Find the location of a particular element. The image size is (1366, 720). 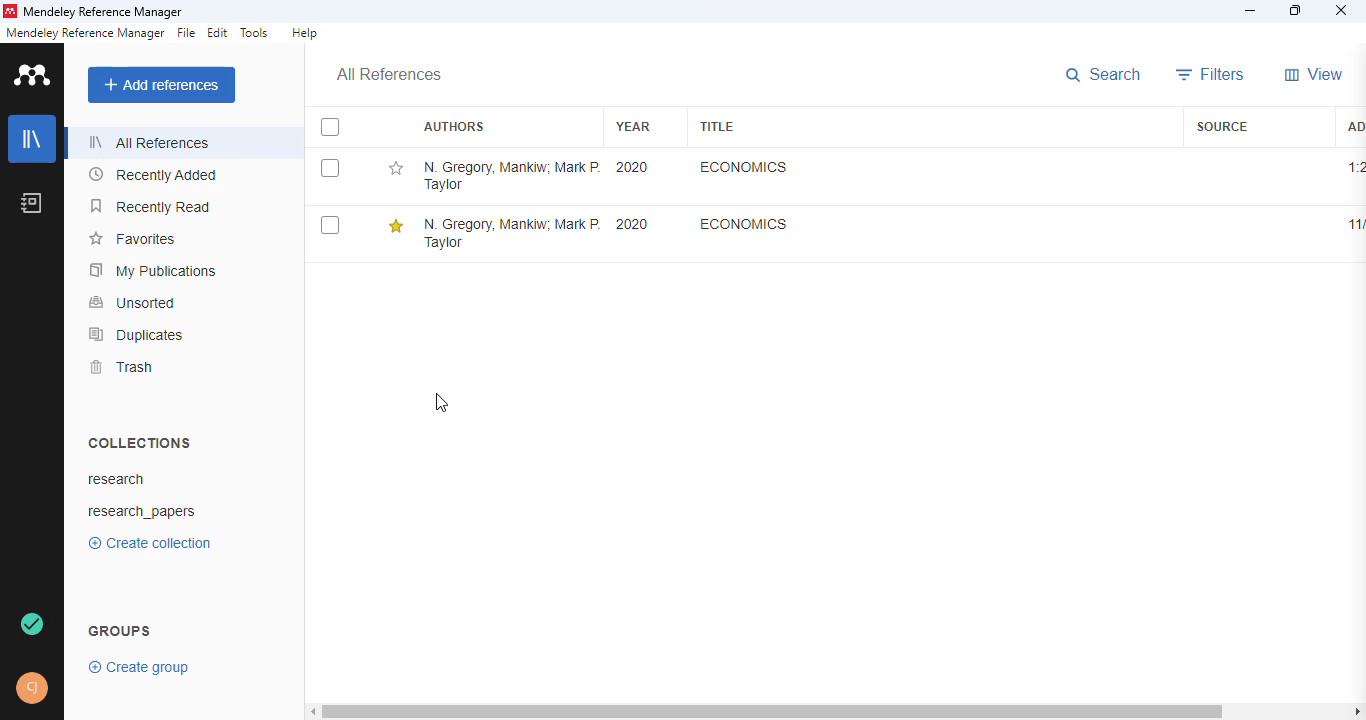

authors is located at coordinates (453, 126).